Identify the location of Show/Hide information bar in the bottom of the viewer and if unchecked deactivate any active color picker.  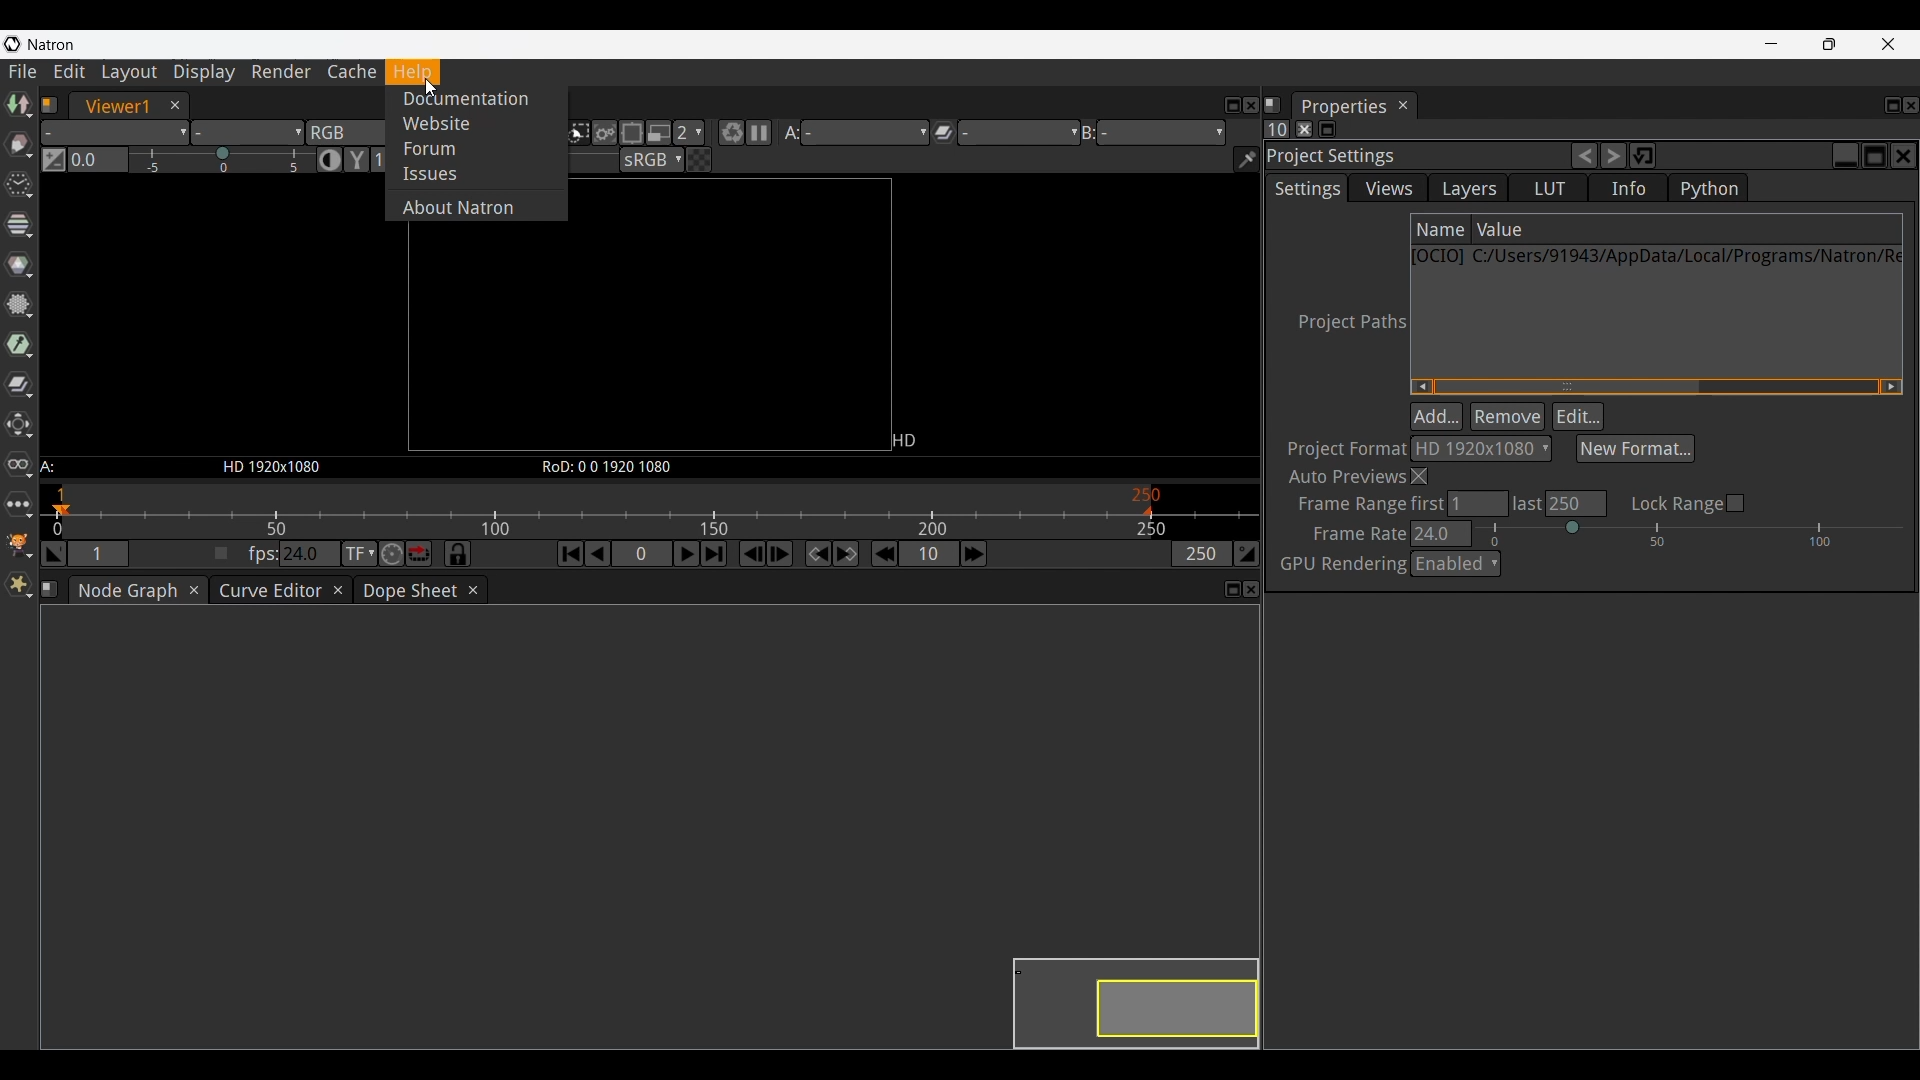
(1246, 160).